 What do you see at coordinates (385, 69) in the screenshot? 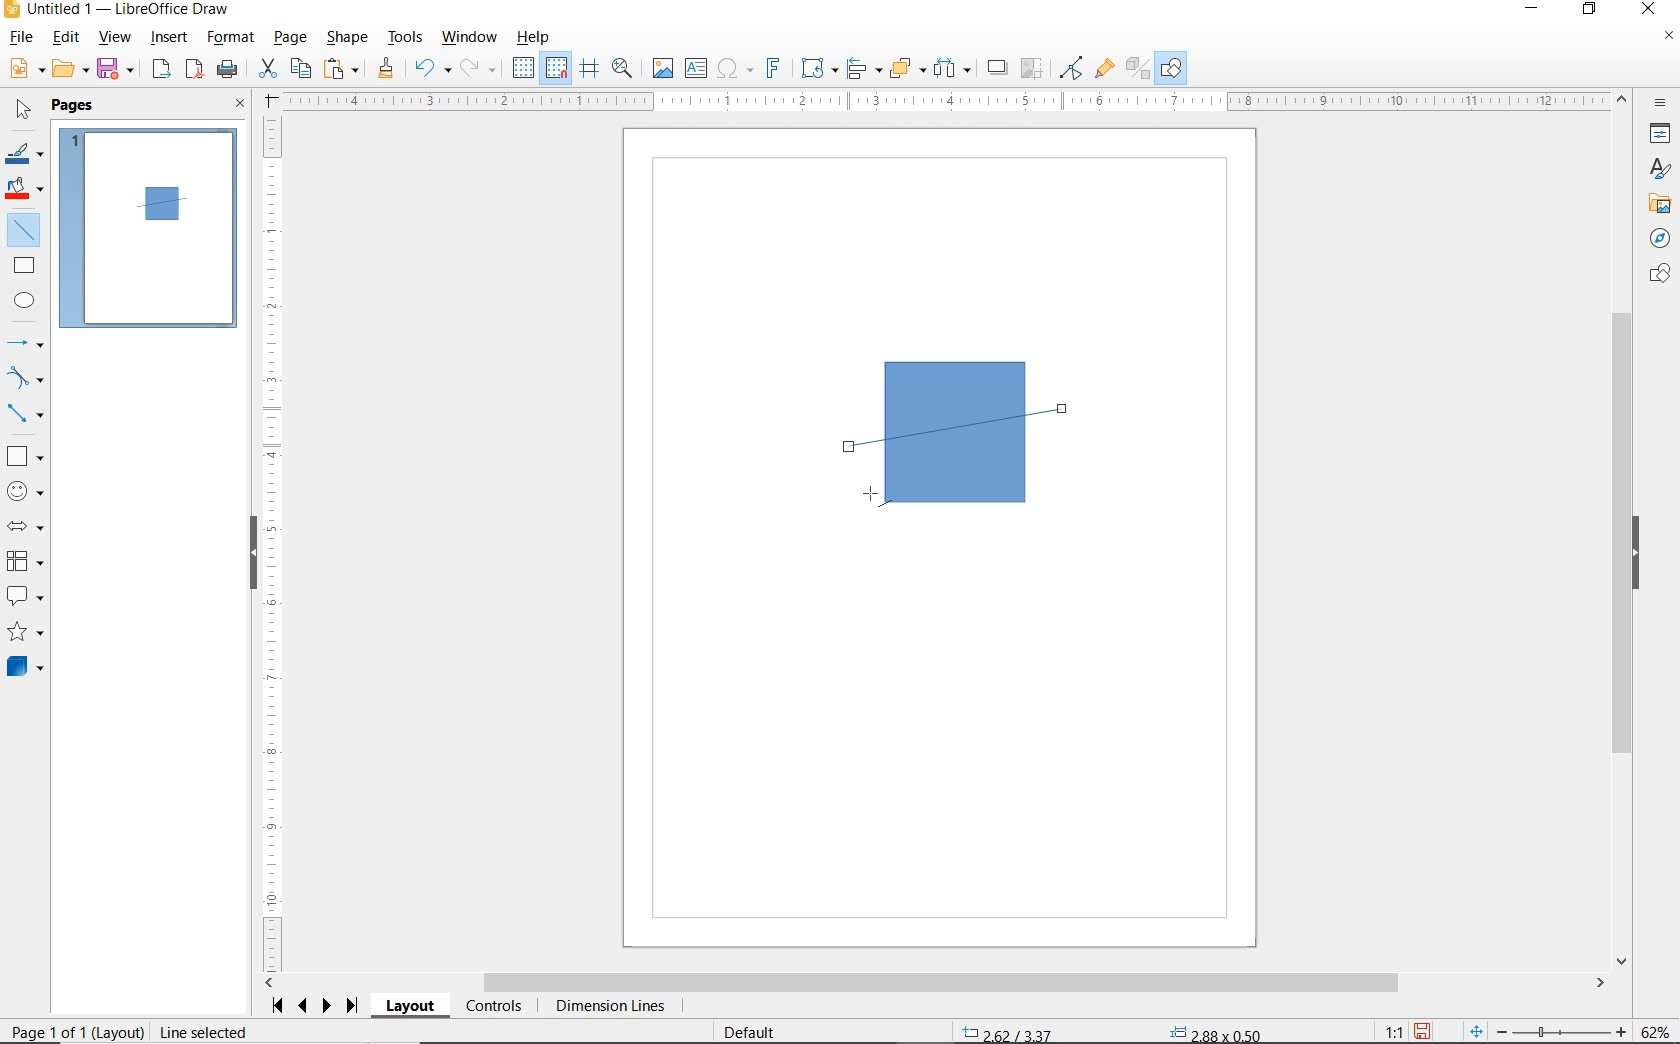
I see `CLONE FORMATTING` at bounding box center [385, 69].